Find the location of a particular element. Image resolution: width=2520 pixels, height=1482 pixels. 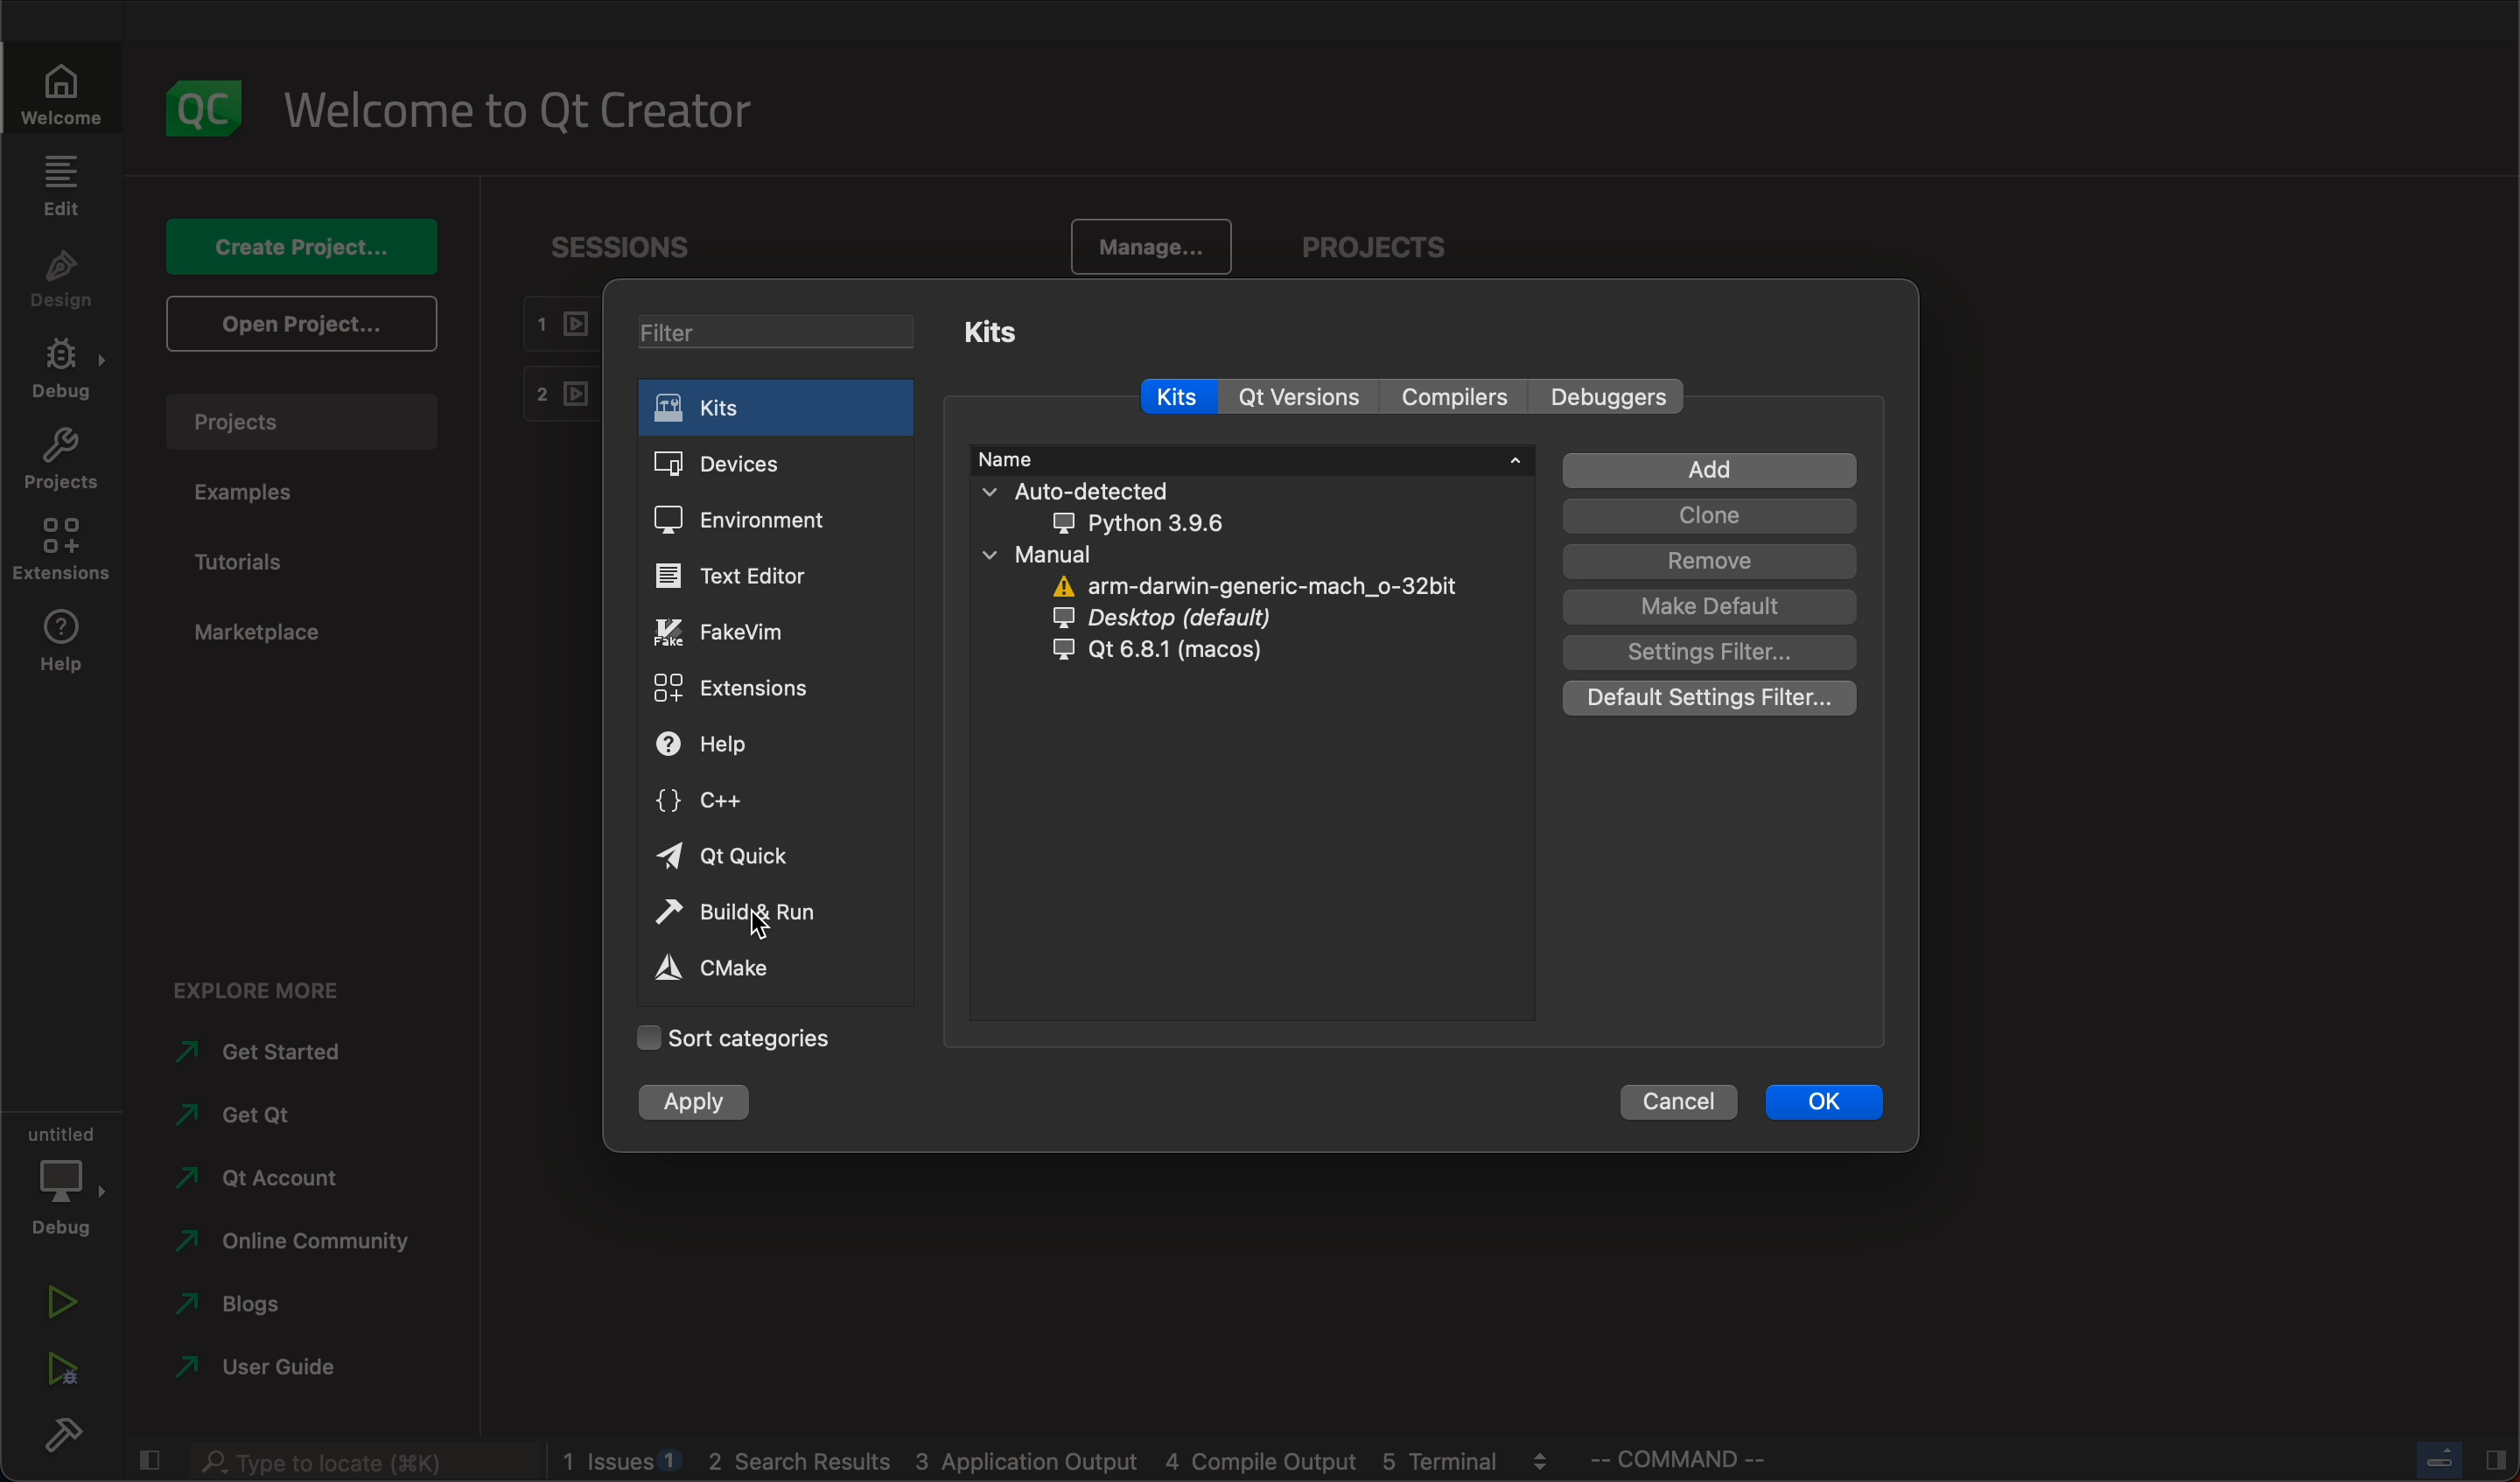

cmake is located at coordinates (732, 967).